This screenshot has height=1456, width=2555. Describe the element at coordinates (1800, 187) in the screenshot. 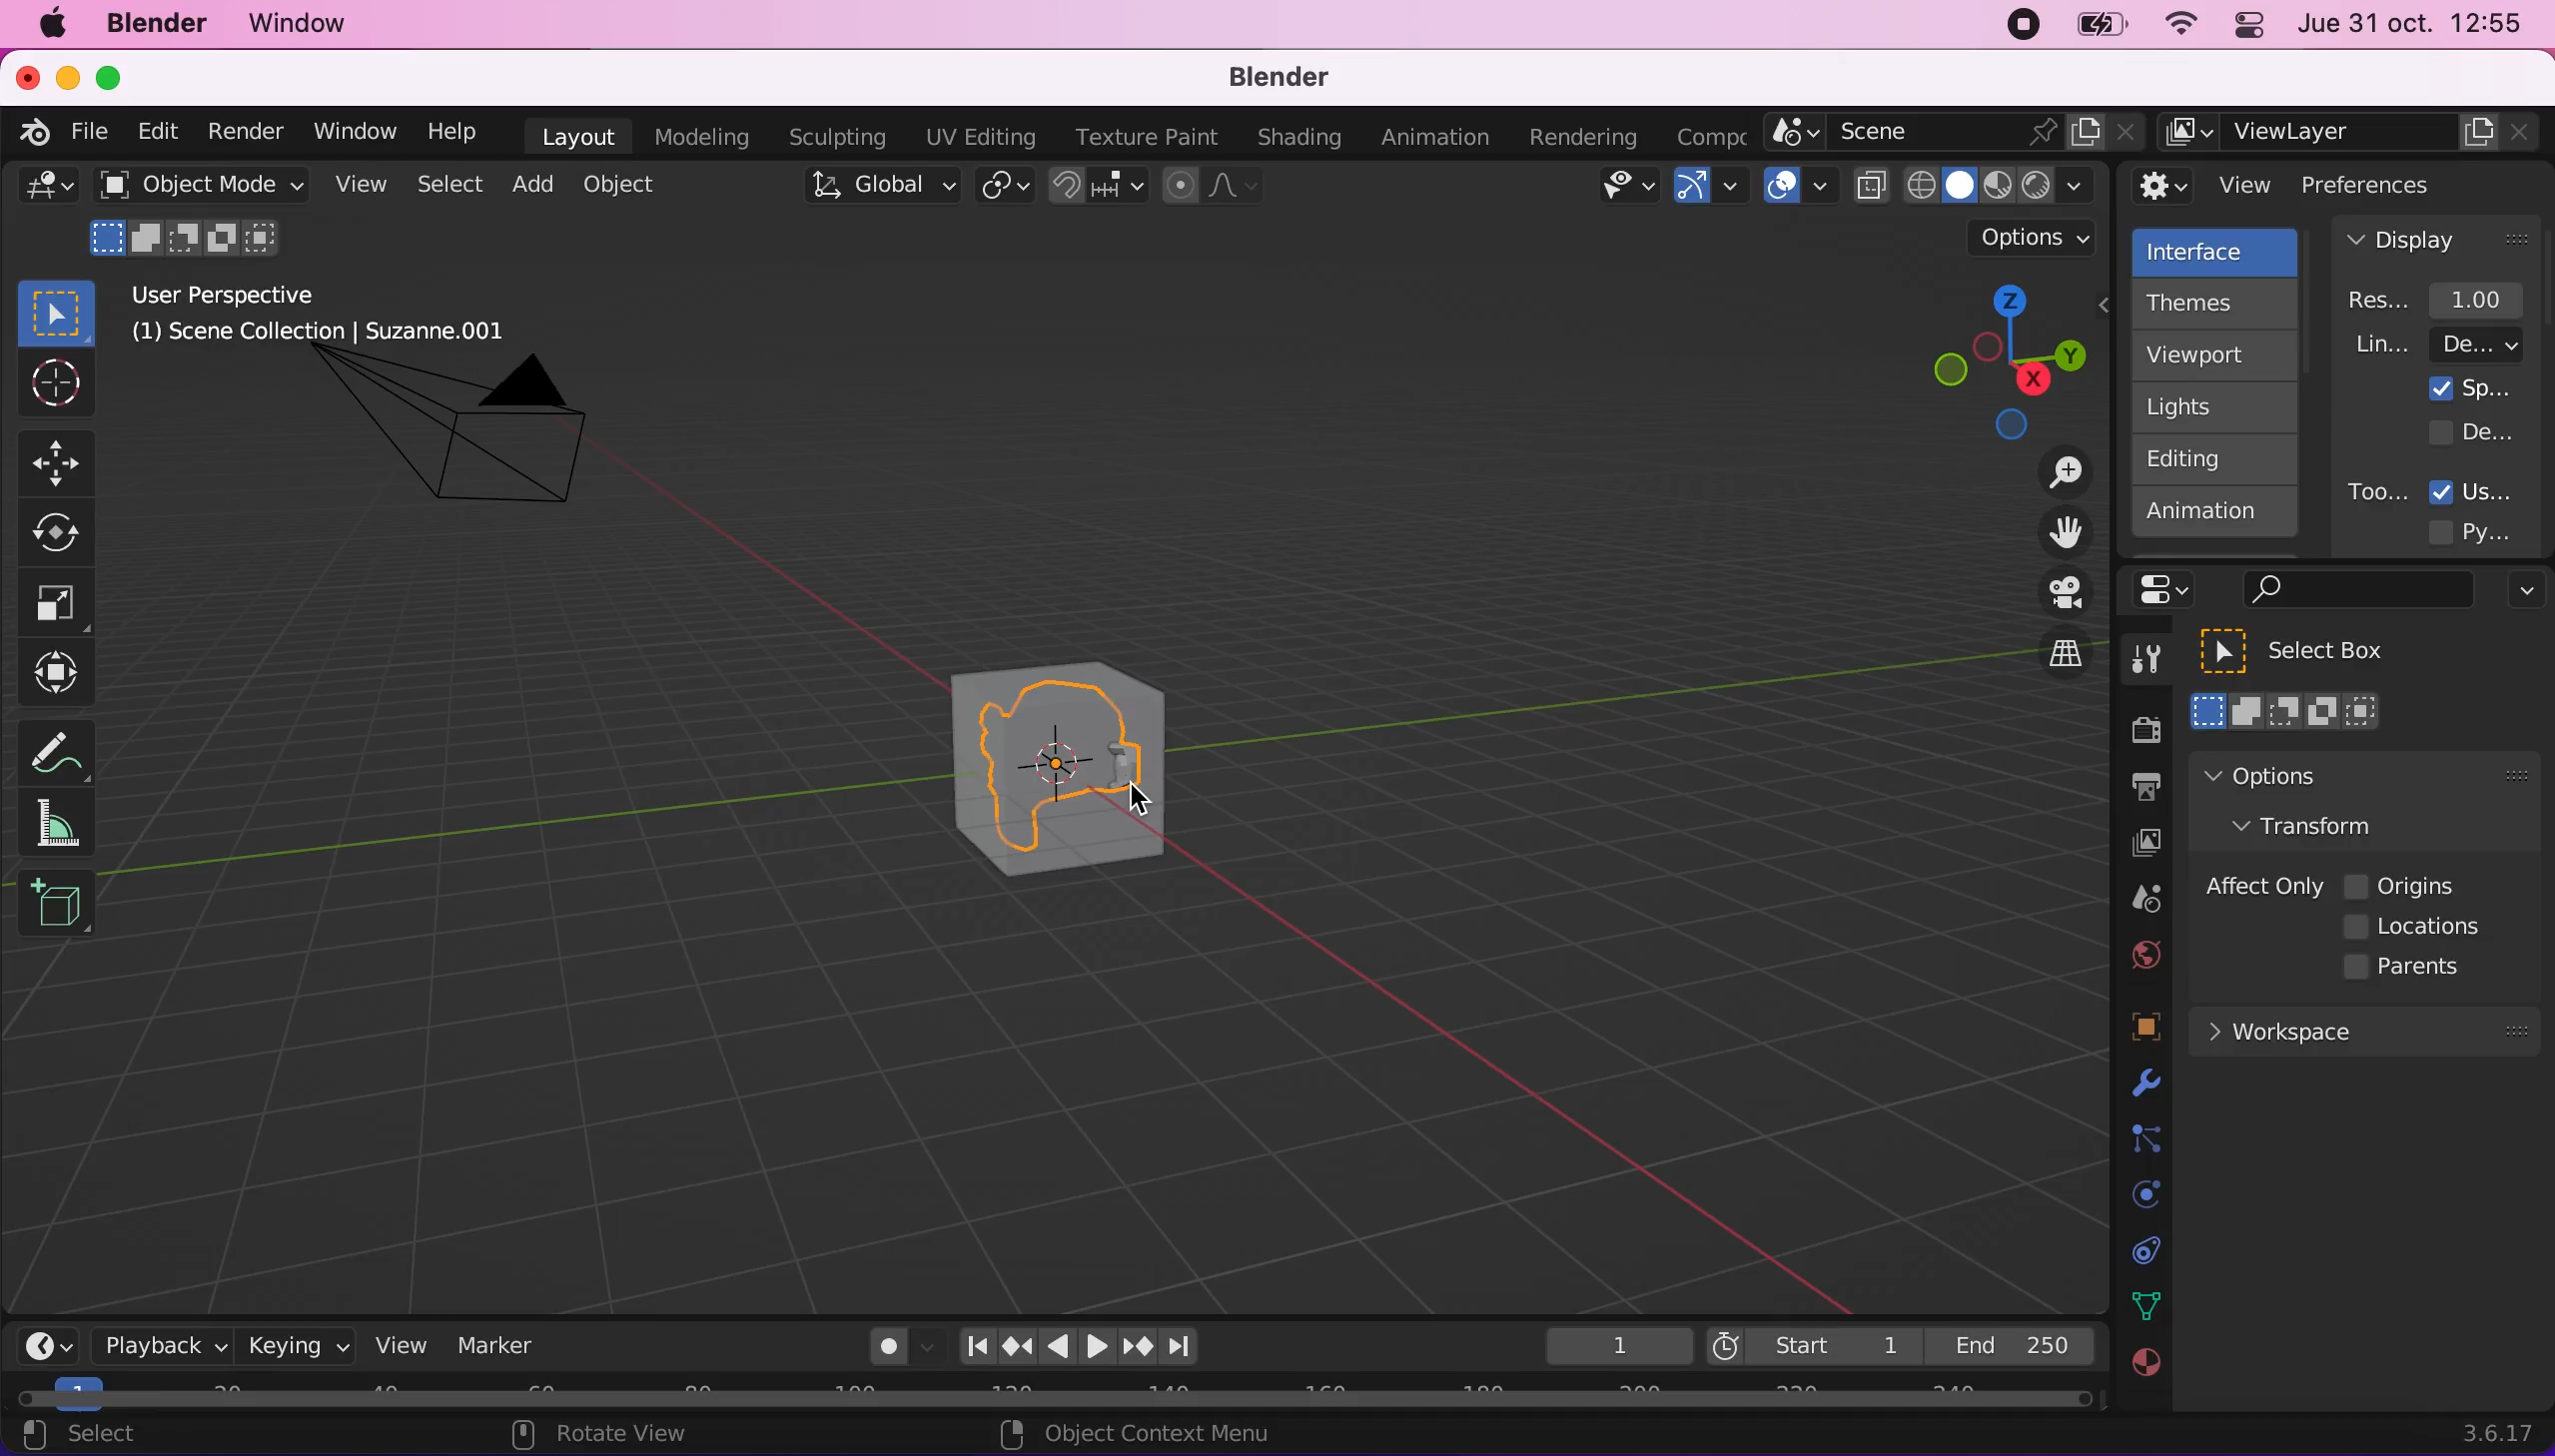

I see `overlays` at that location.